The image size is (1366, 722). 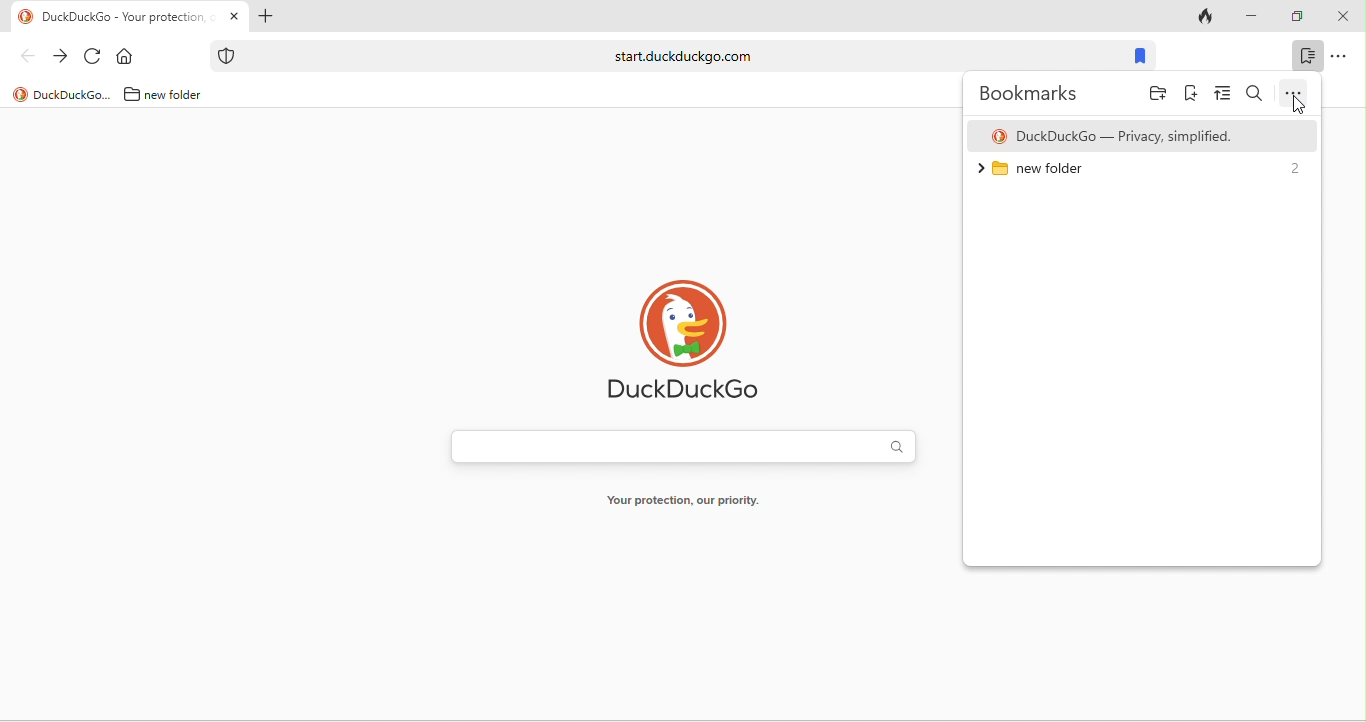 What do you see at coordinates (234, 17) in the screenshot?
I see `close tab` at bounding box center [234, 17].